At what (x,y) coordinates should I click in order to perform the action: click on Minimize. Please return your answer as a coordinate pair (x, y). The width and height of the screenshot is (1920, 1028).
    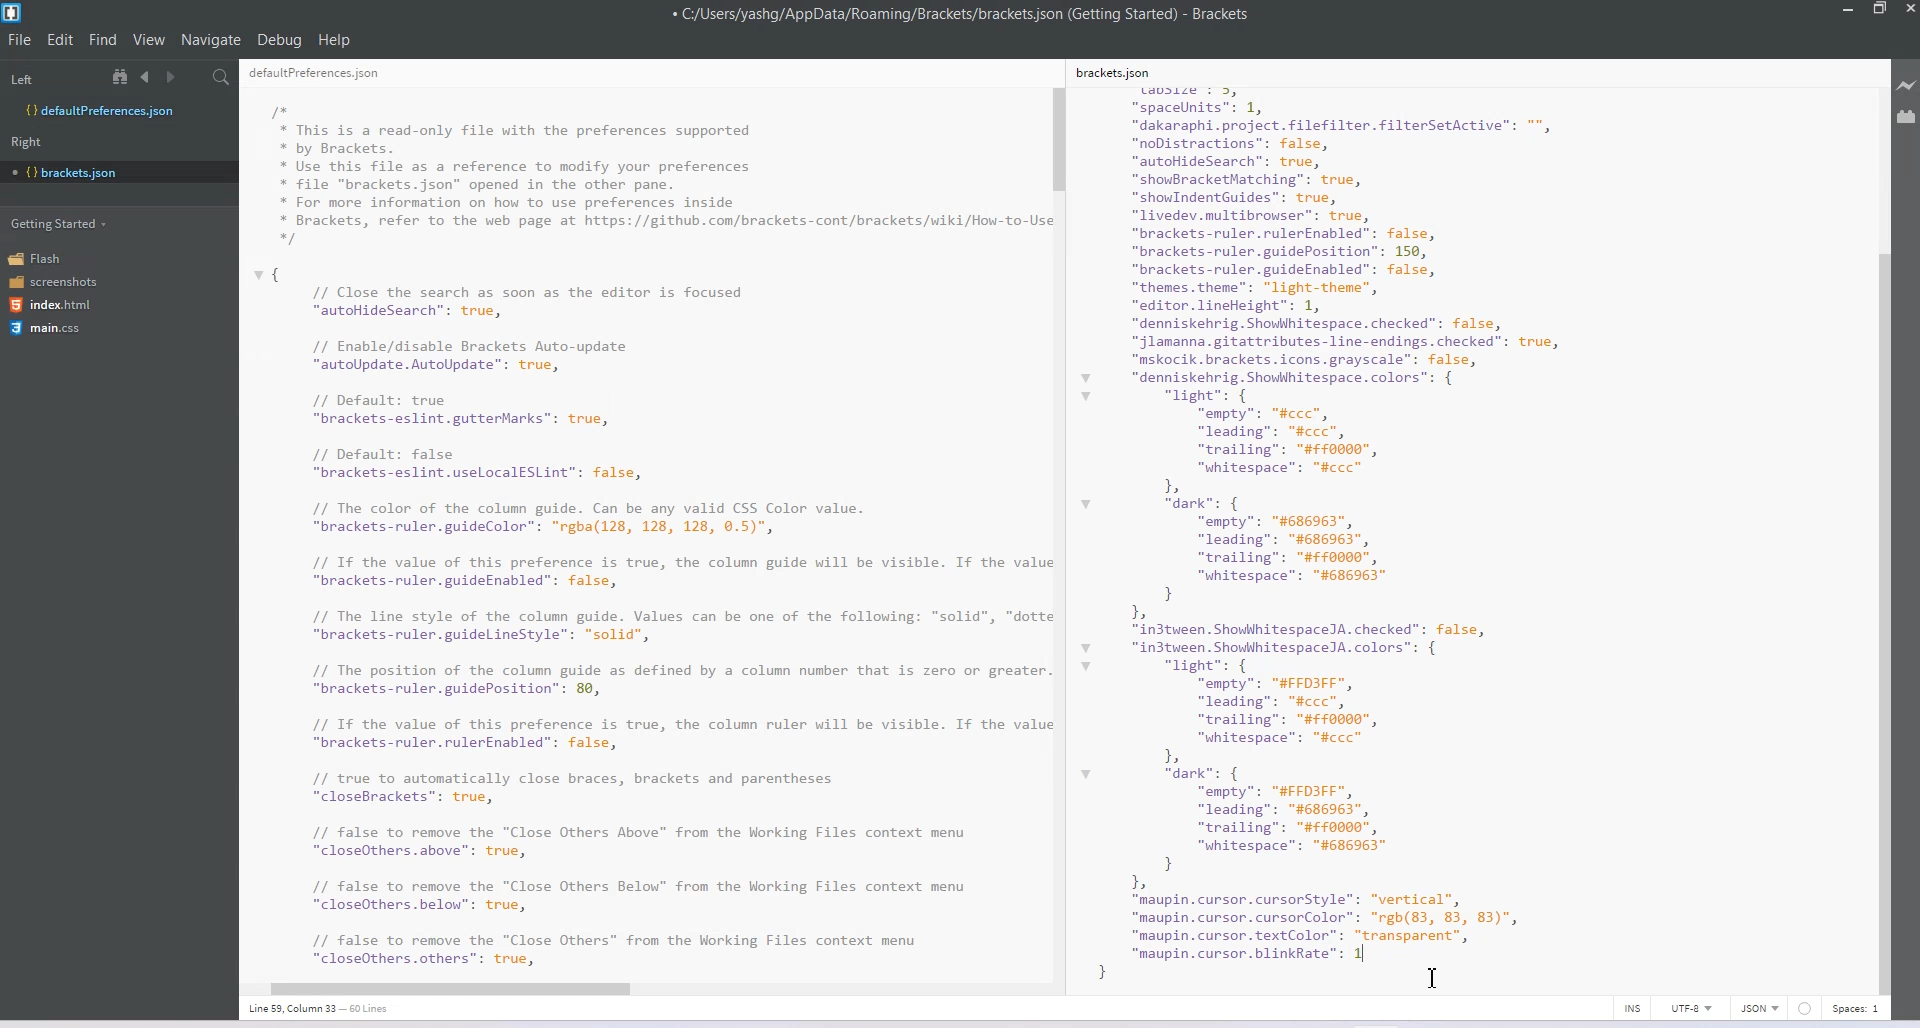
    Looking at the image, I should click on (1850, 10).